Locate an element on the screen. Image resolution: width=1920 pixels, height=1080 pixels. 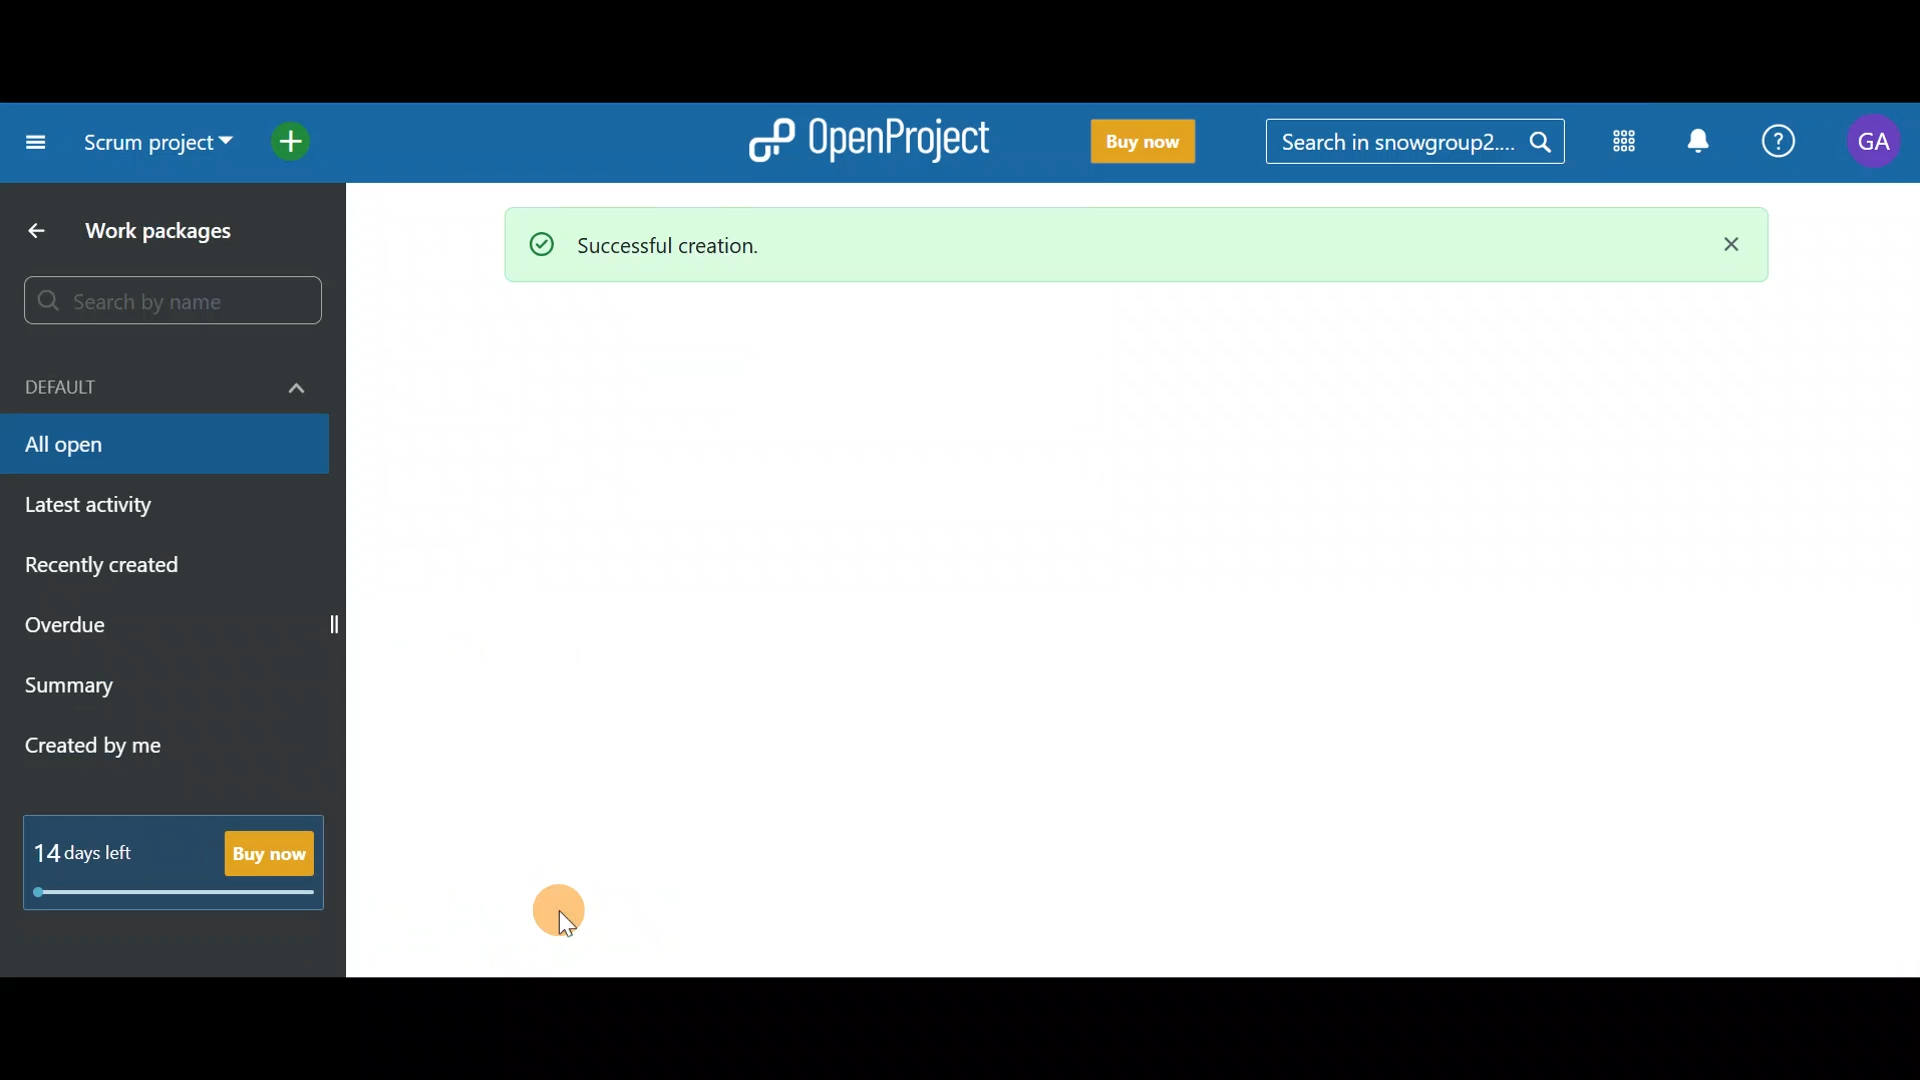
Search by name is located at coordinates (179, 302).